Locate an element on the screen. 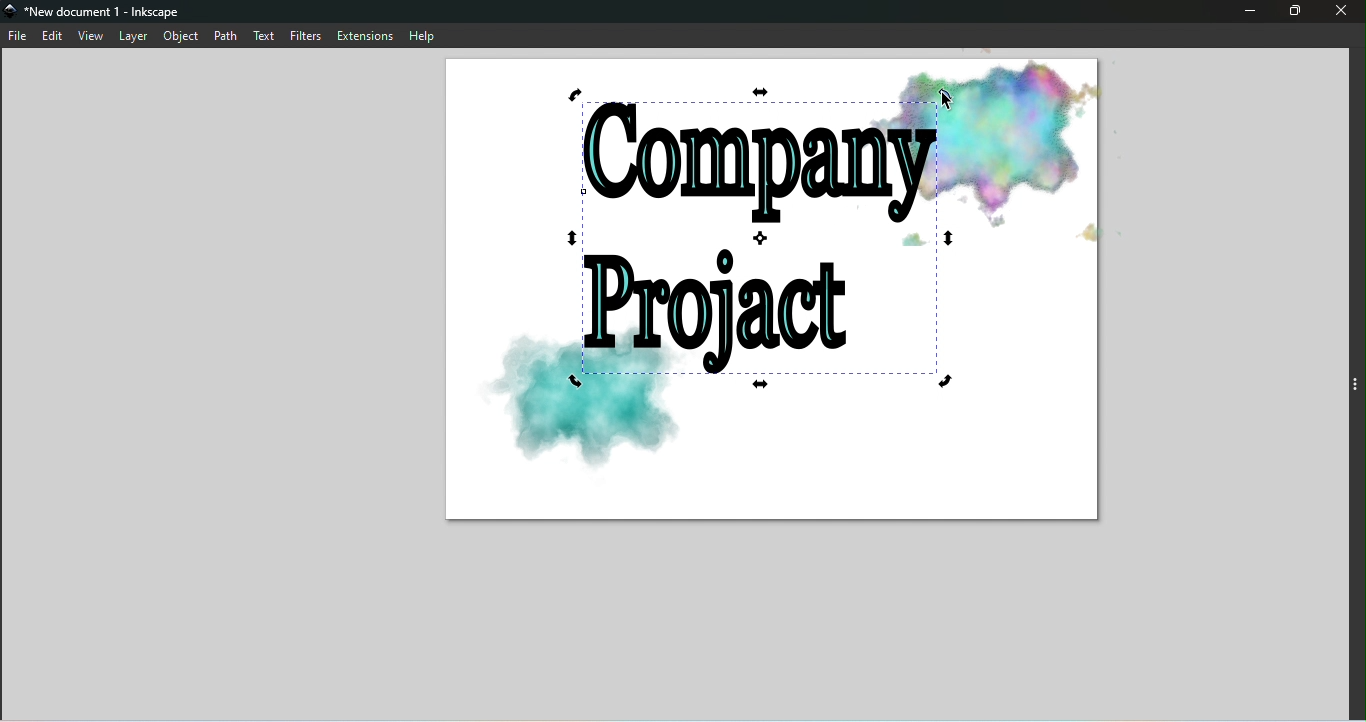  Close is located at coordinates (1345, 13).